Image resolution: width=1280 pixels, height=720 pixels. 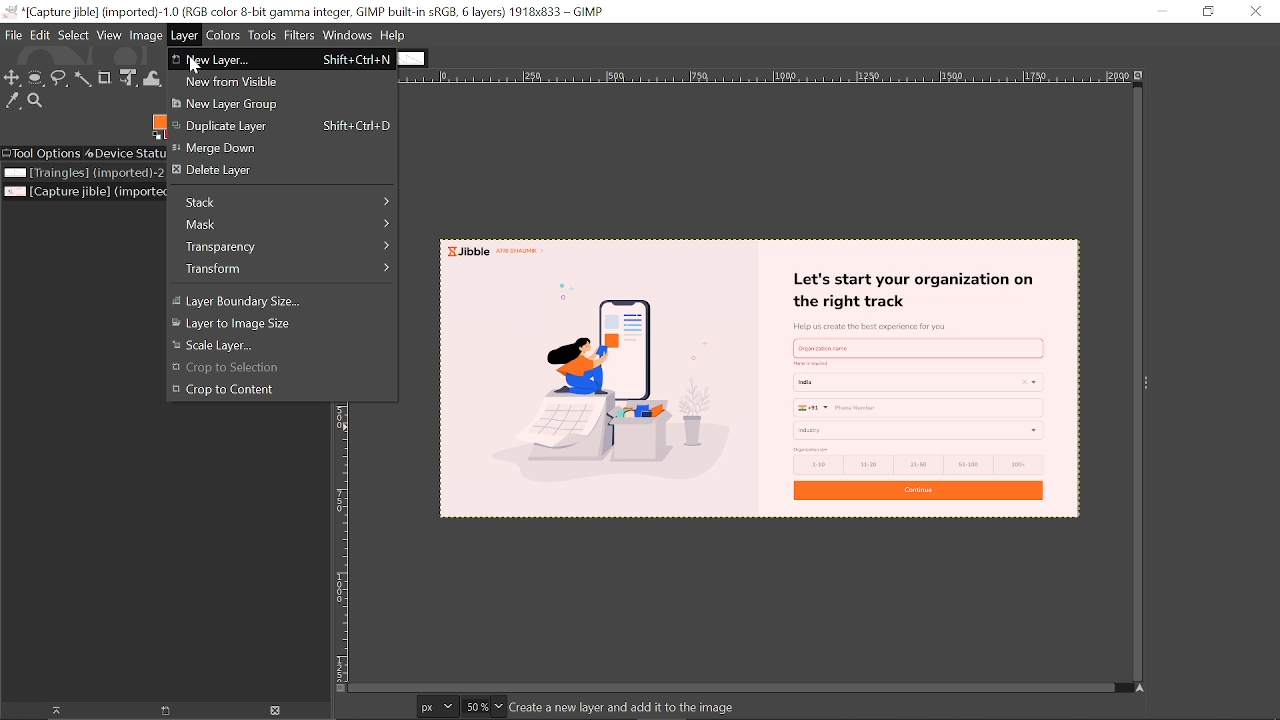 What do you see at coordinates (294, 149) in the screenshot?
I see `merge down` at bounding box center [294, 149].